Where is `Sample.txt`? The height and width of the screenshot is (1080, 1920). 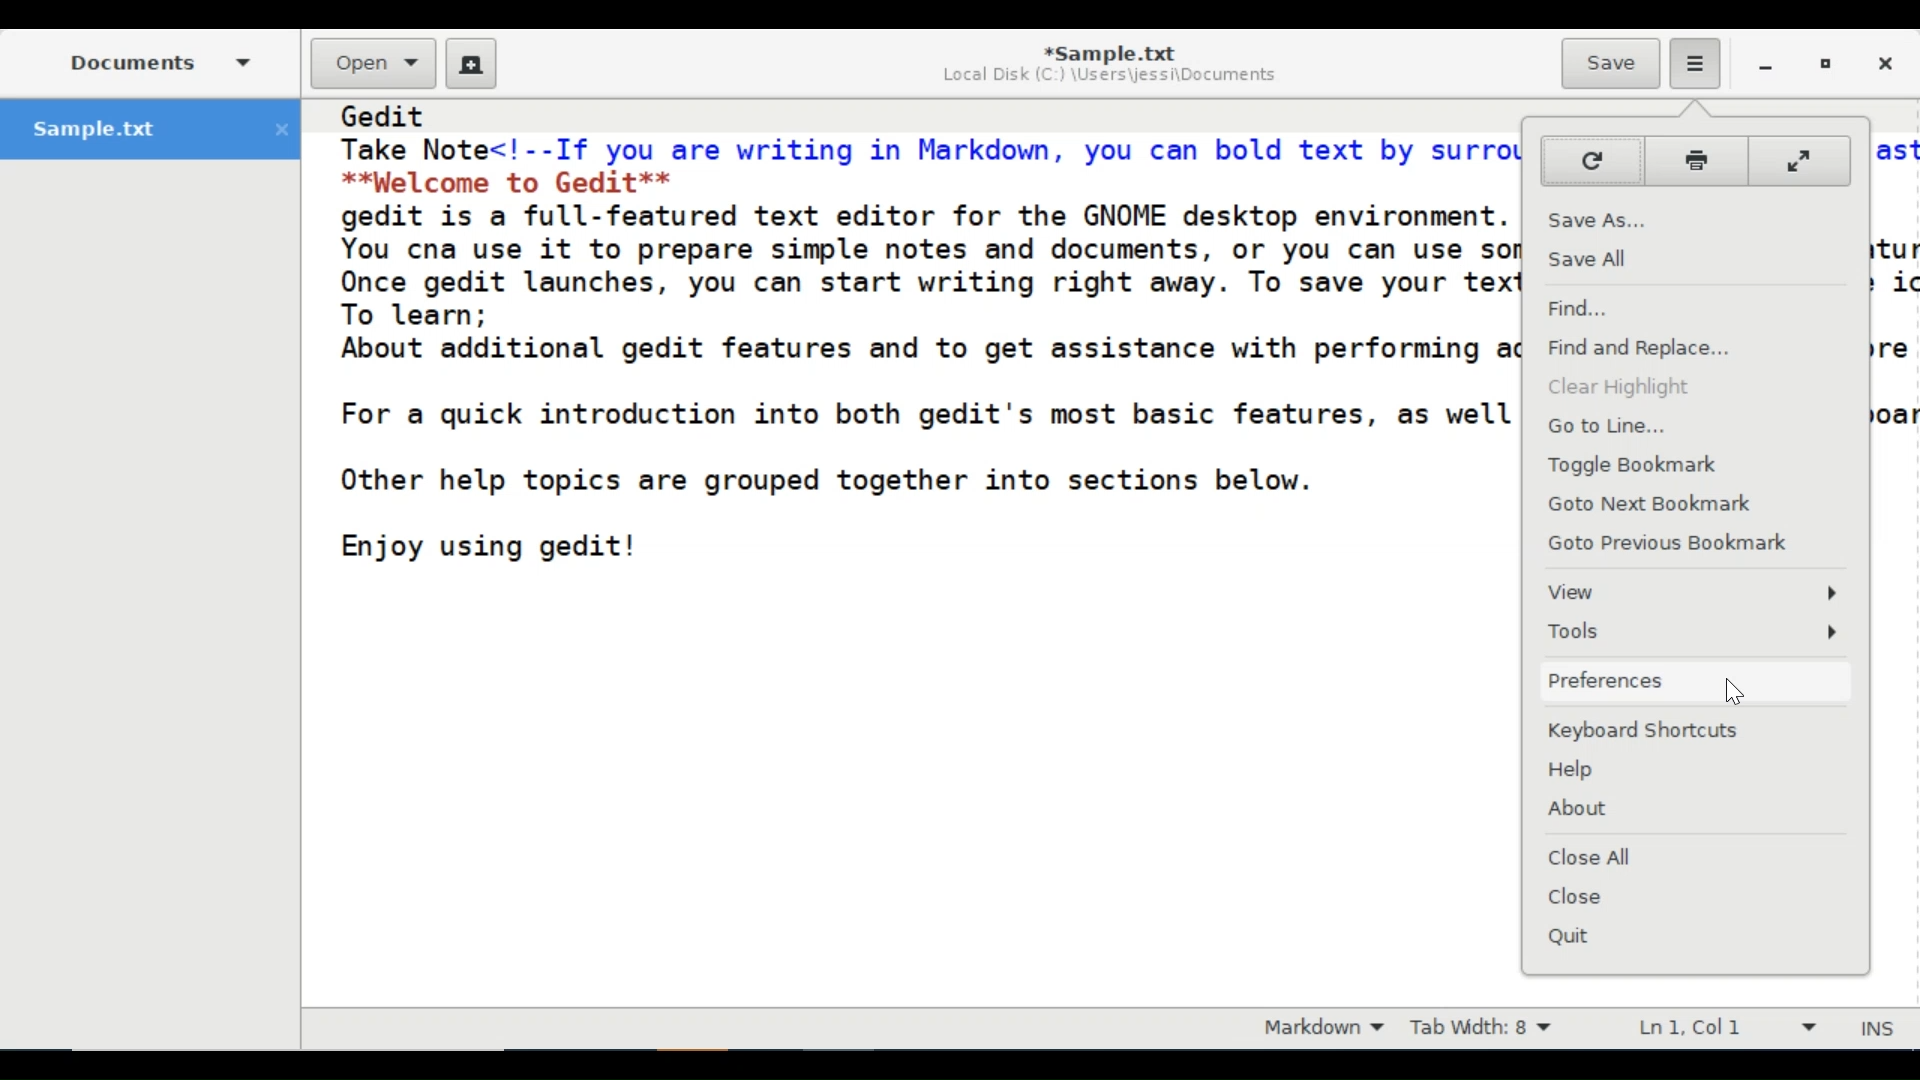
Sample.txt is located at coordinates (149, 130).